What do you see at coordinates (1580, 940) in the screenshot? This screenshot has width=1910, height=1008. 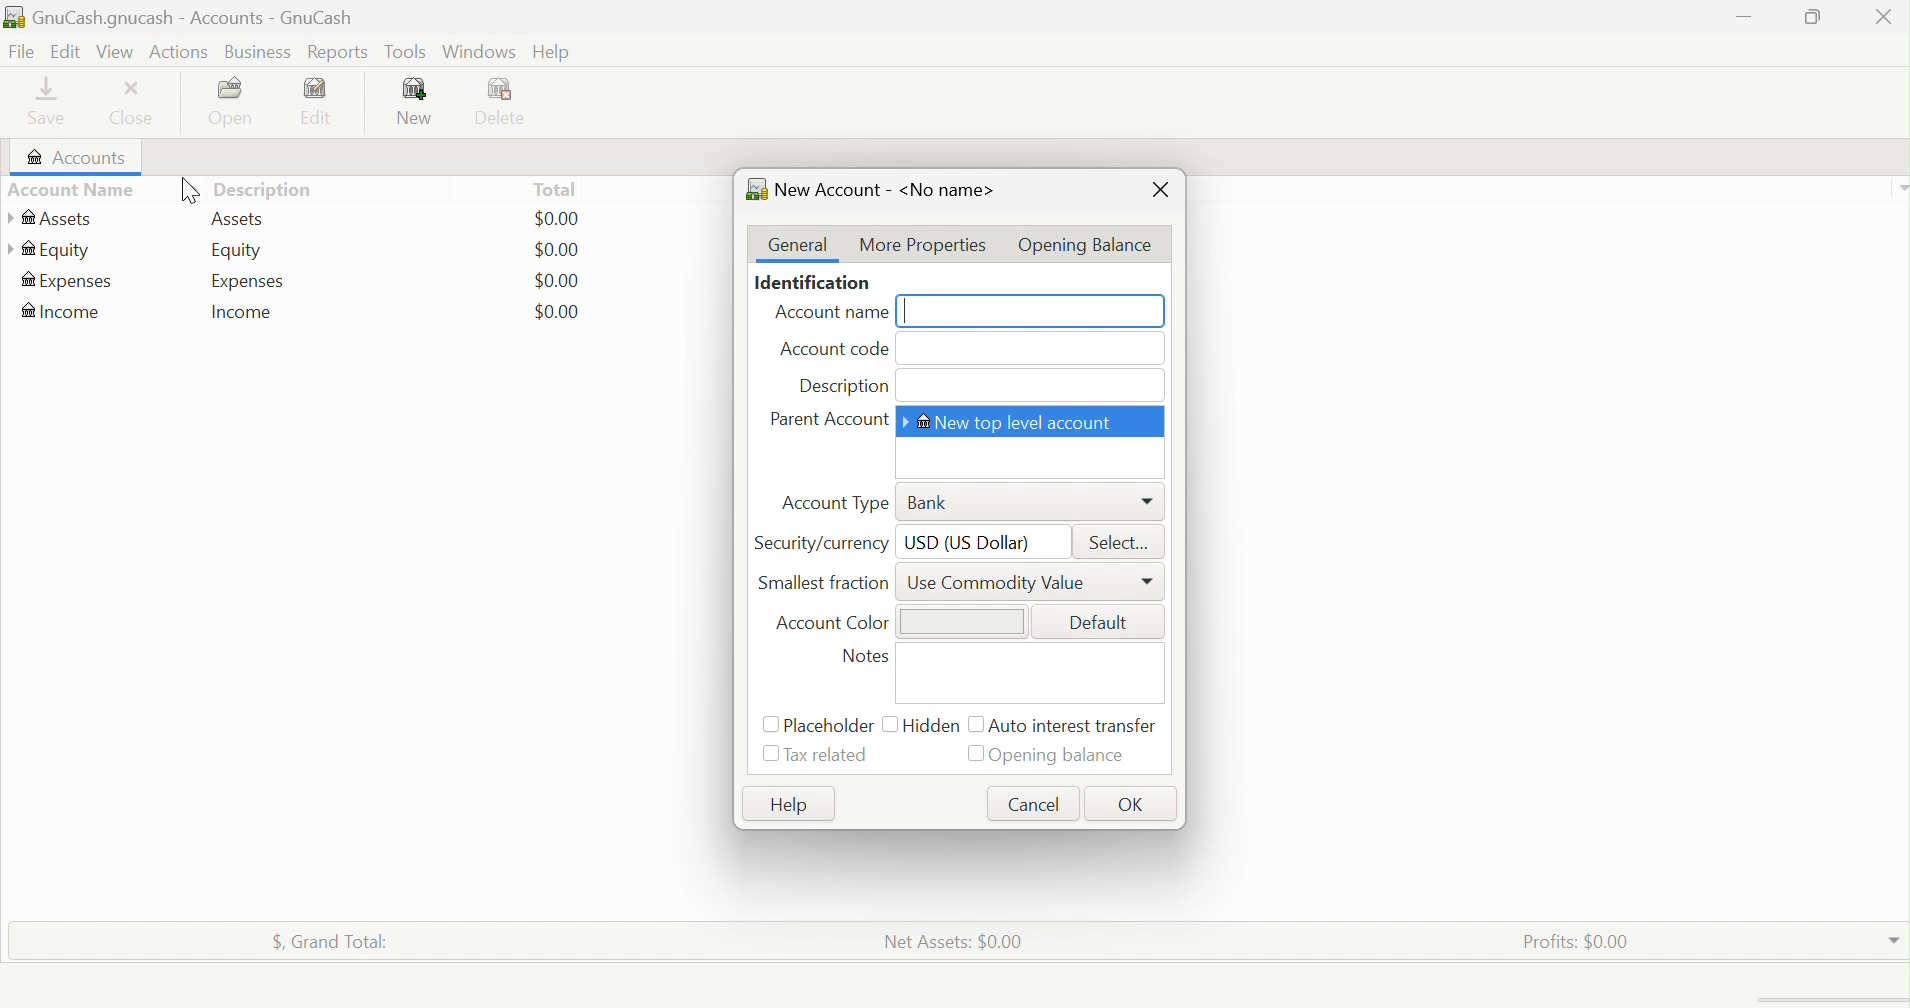 I see `Profits: $0.00` at bounding box center [1580, 940].